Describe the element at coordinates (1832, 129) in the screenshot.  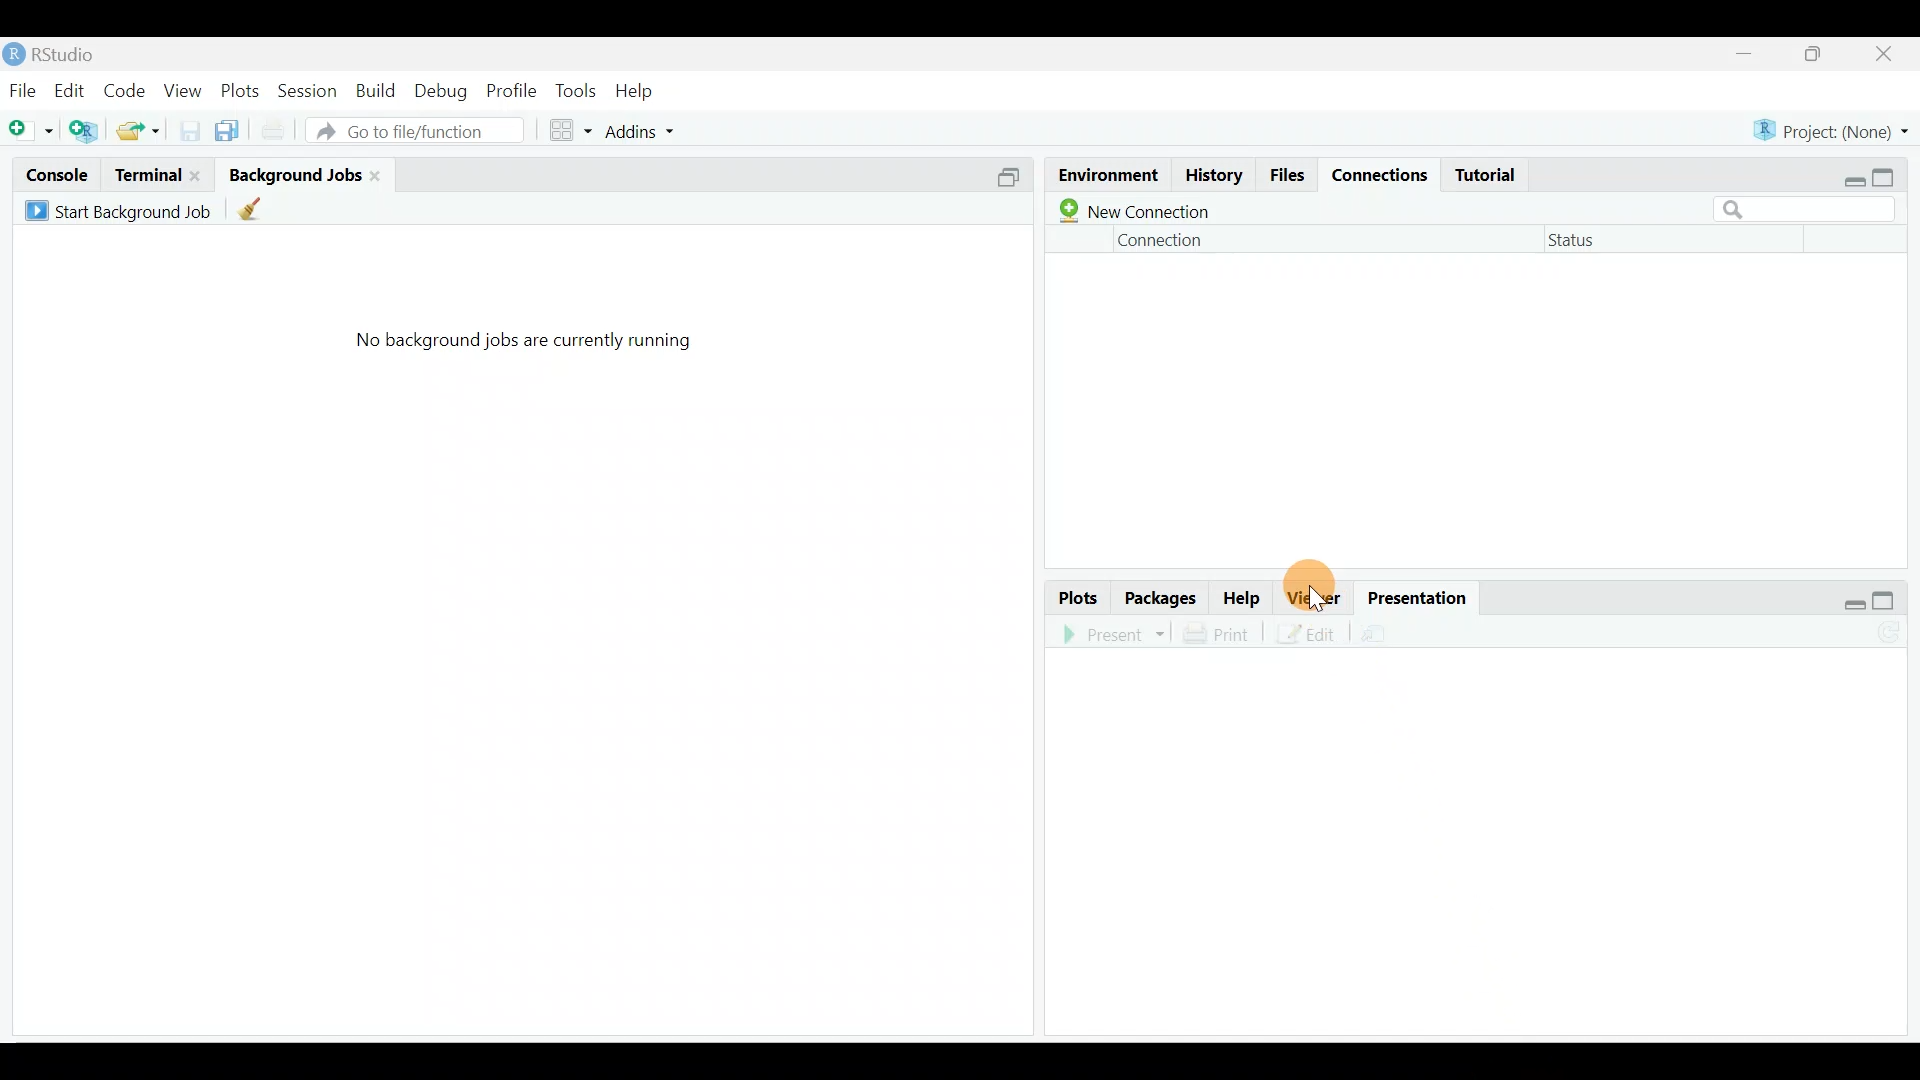
I see `Project (None)` at that location.